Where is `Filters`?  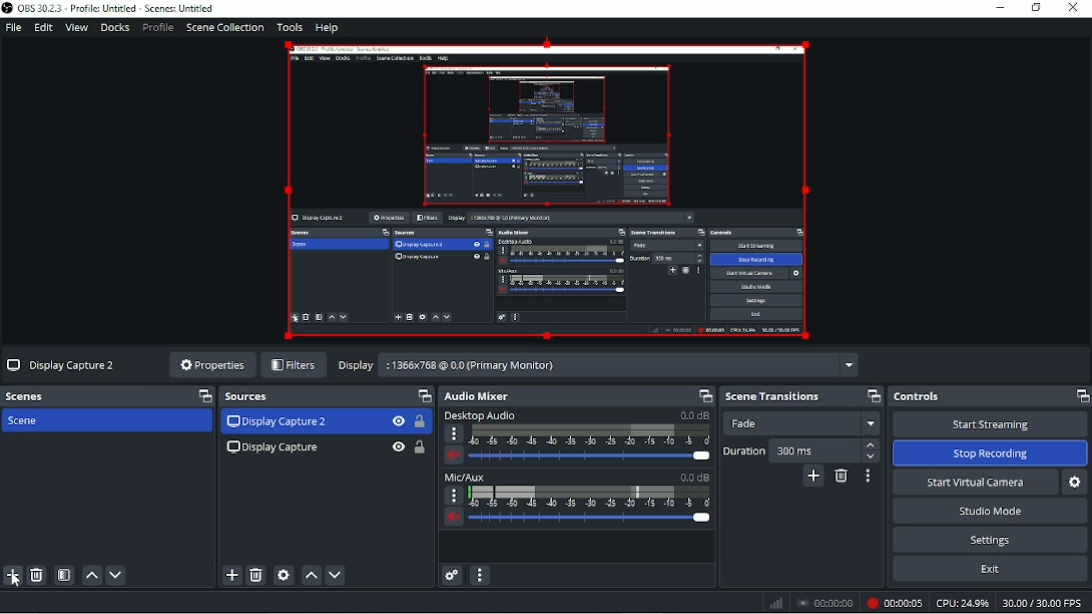
Filters is located at coordinates (296, 366).